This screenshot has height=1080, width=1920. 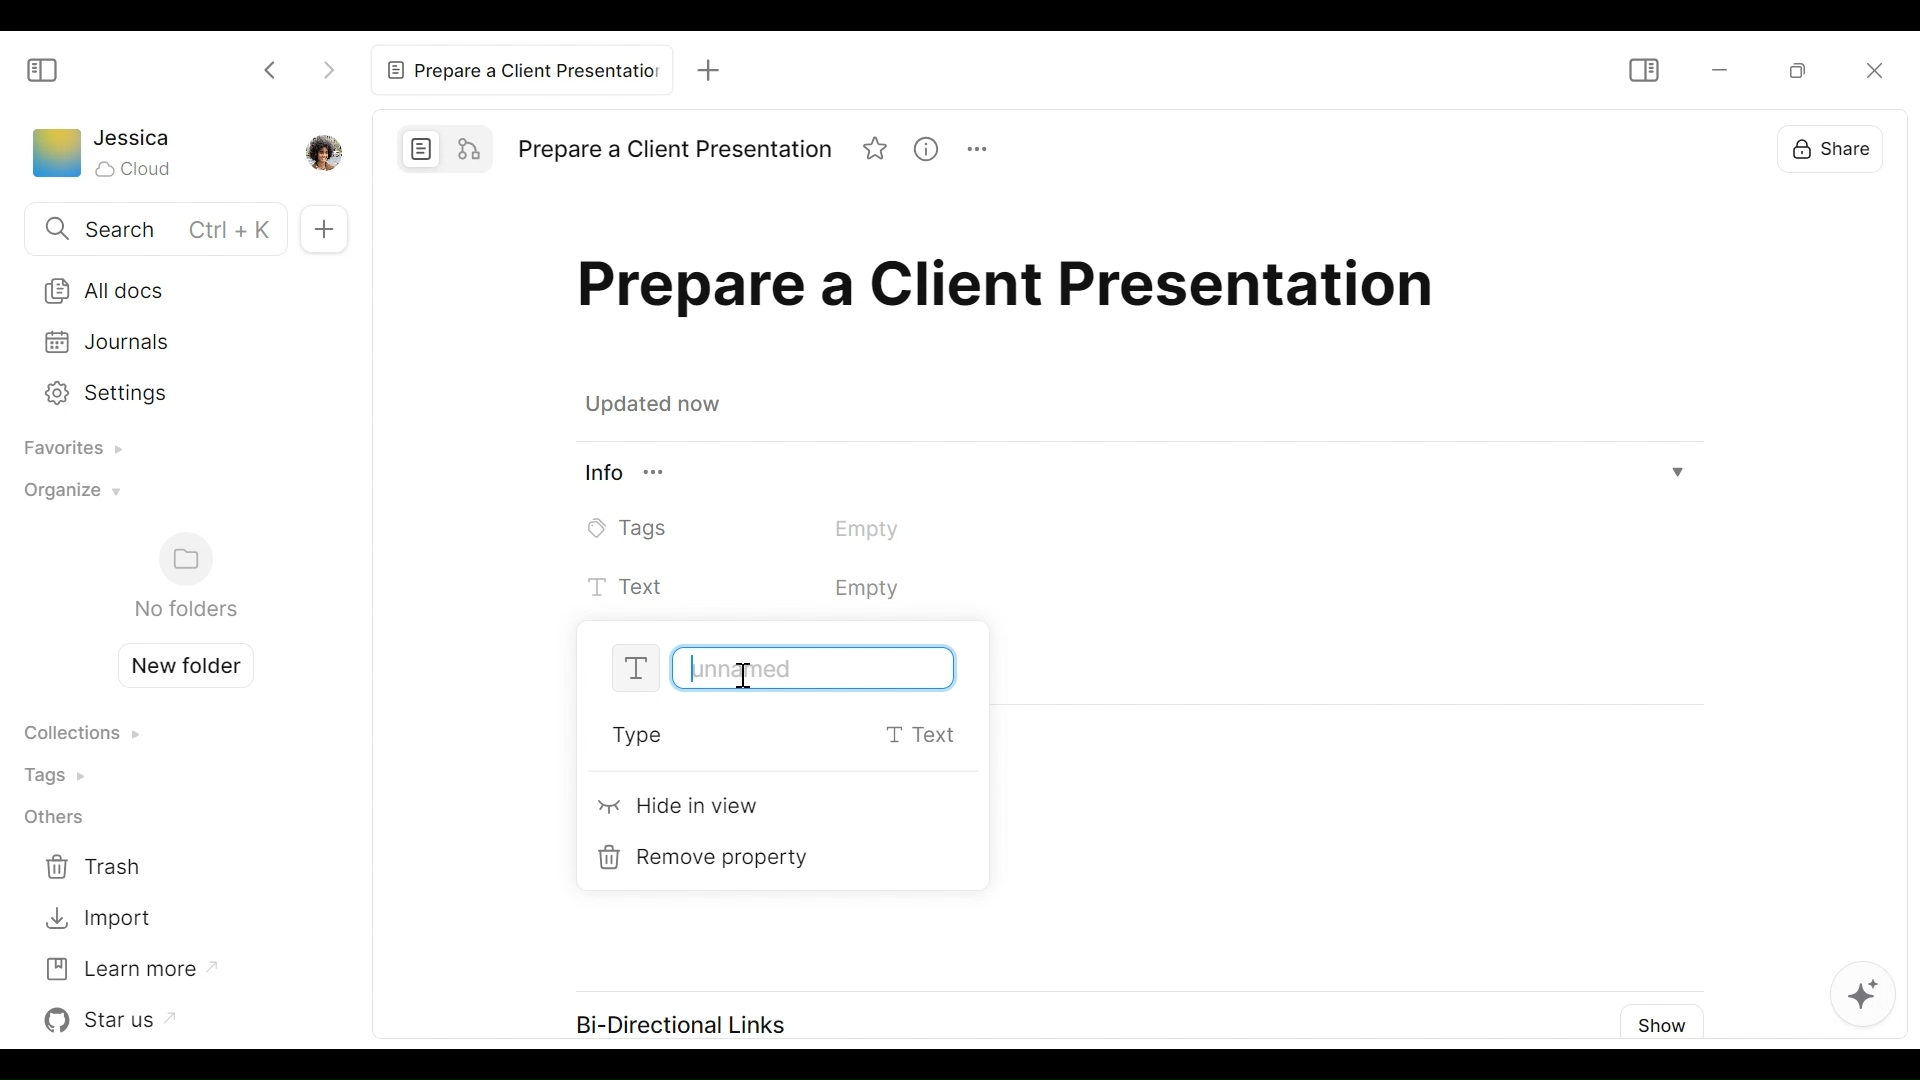 I want to click on Learn more, so click(x=129, y=967).